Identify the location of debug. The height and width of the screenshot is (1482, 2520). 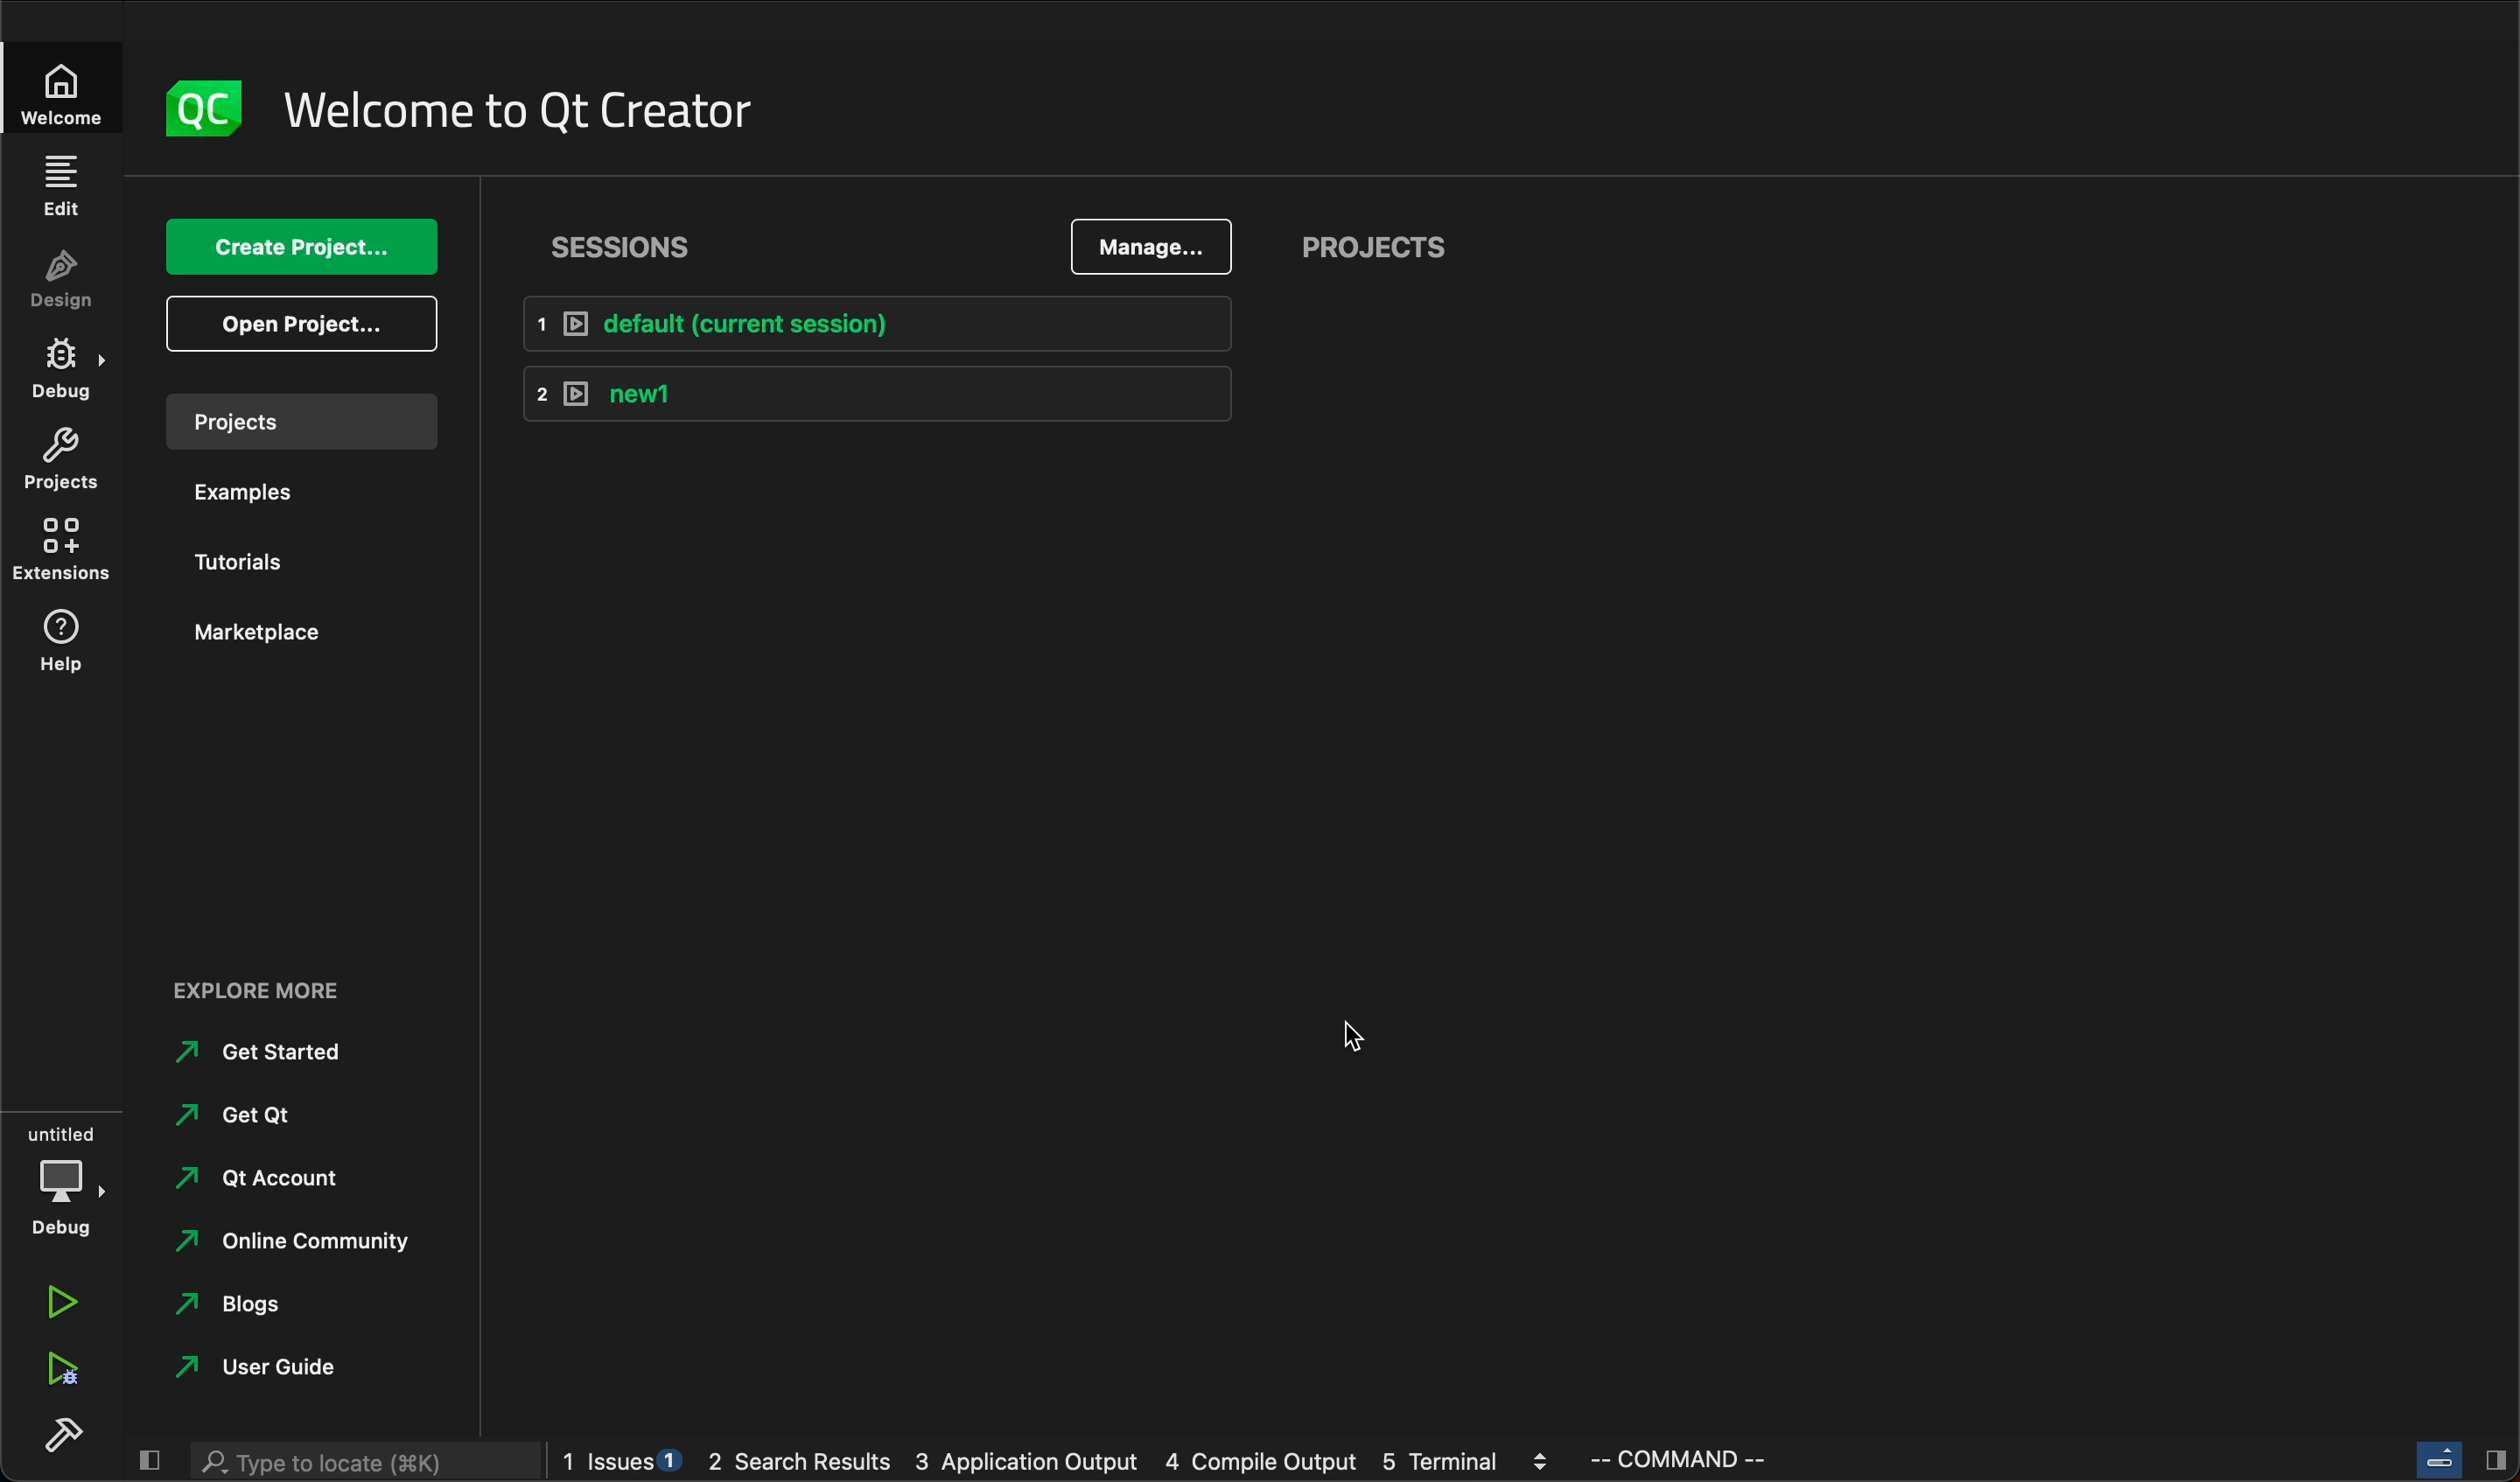
(63, 371).